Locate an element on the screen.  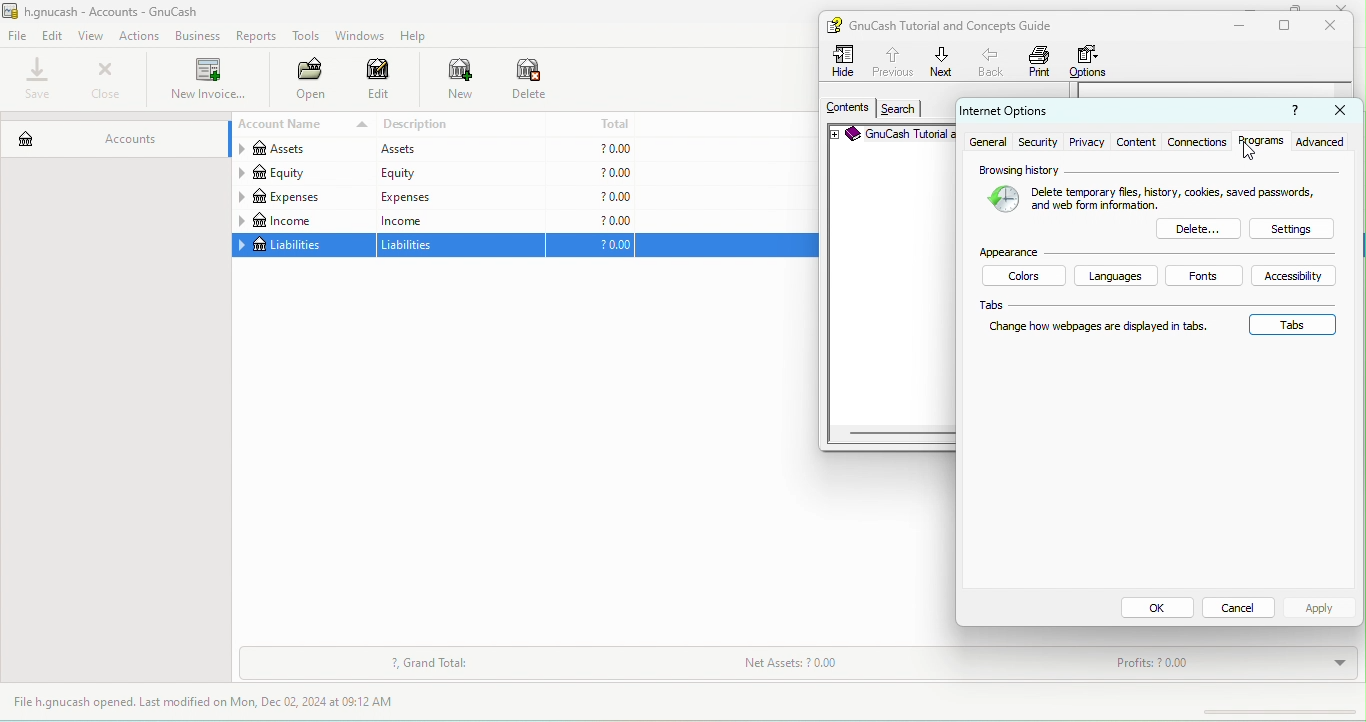
hide is located at coordinates (846, 61).